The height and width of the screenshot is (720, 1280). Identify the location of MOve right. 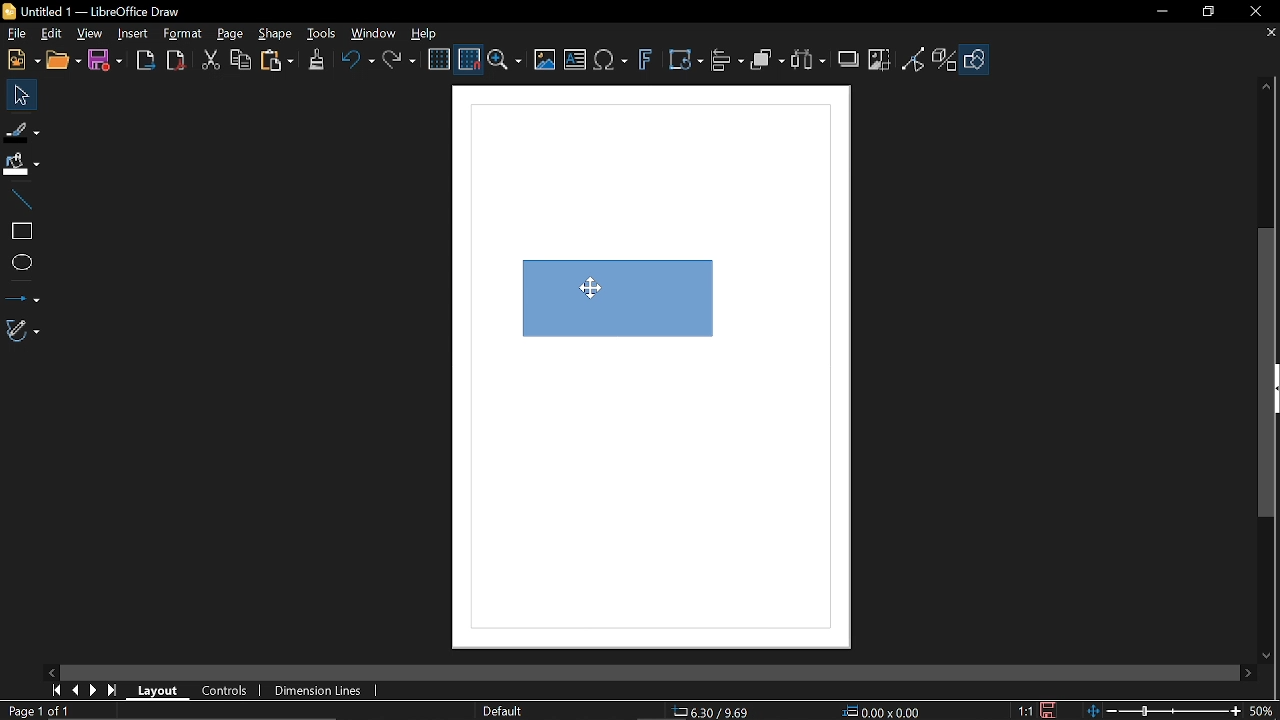
(91, 691).